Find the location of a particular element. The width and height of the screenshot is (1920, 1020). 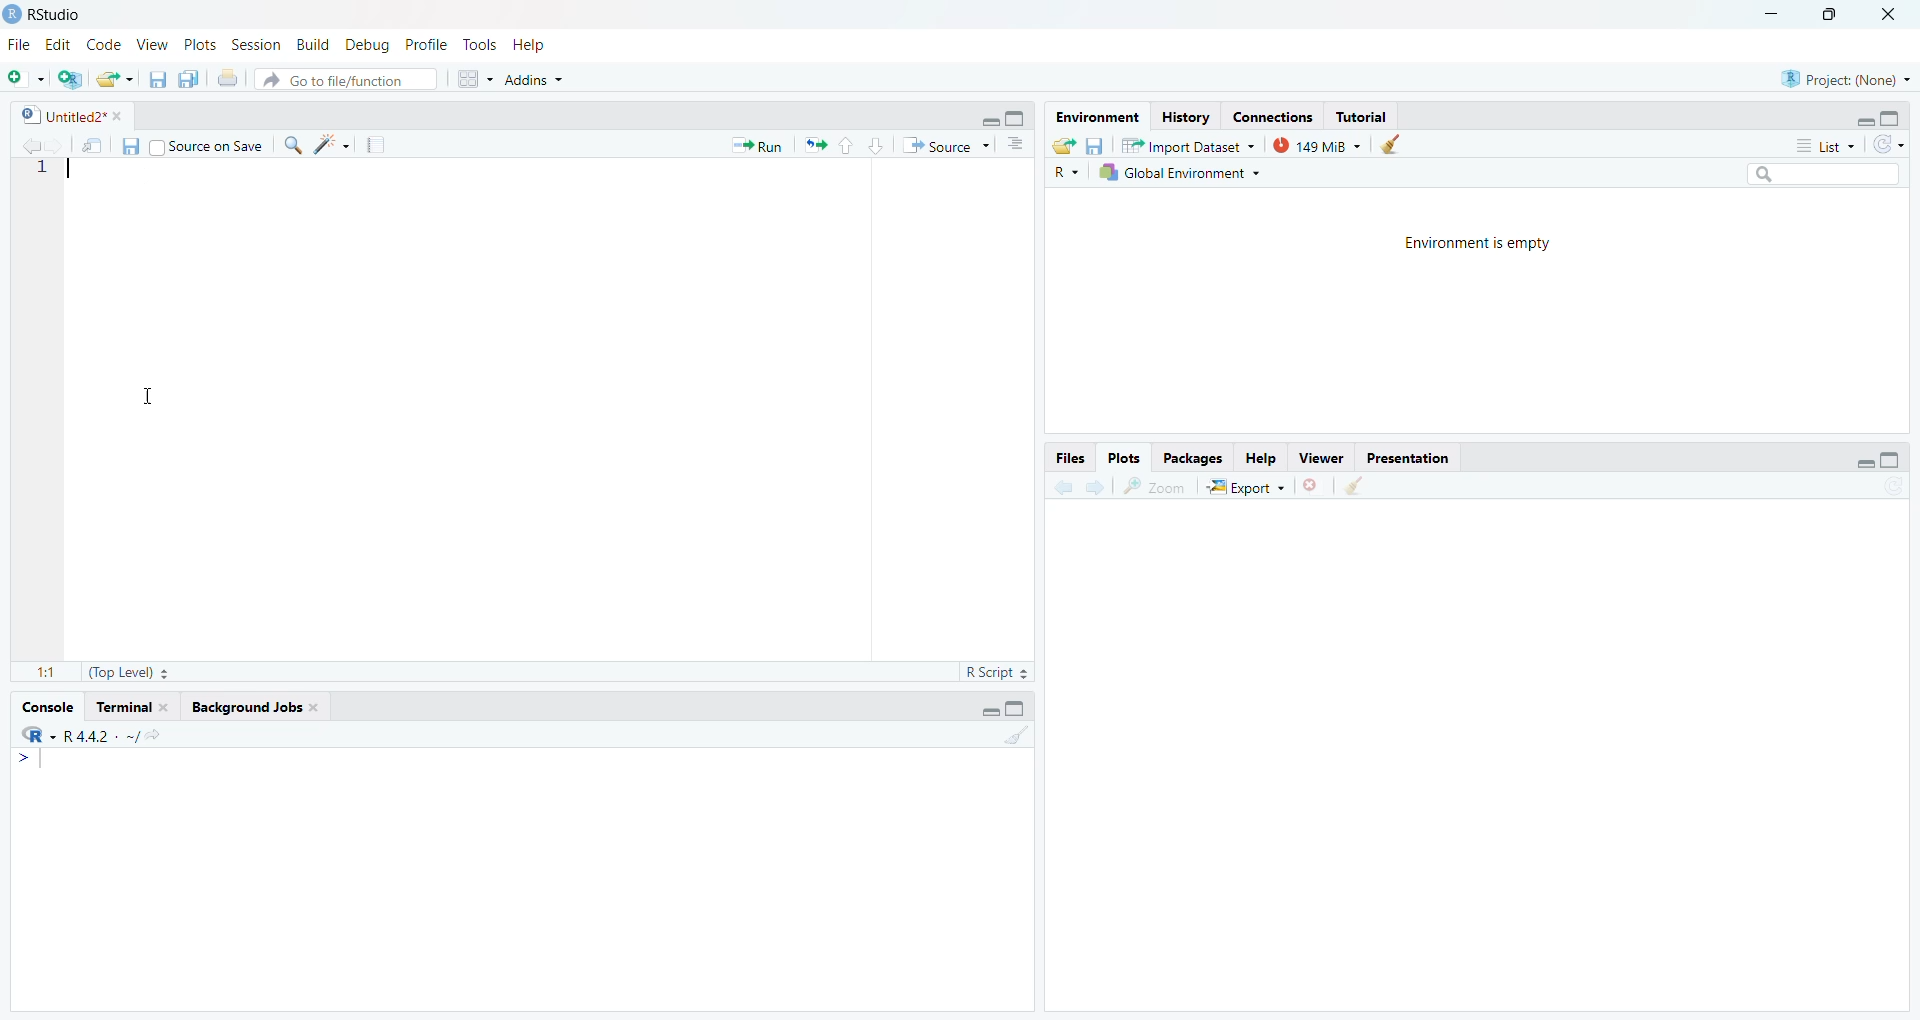

History is located at coordinates (1188, 118).